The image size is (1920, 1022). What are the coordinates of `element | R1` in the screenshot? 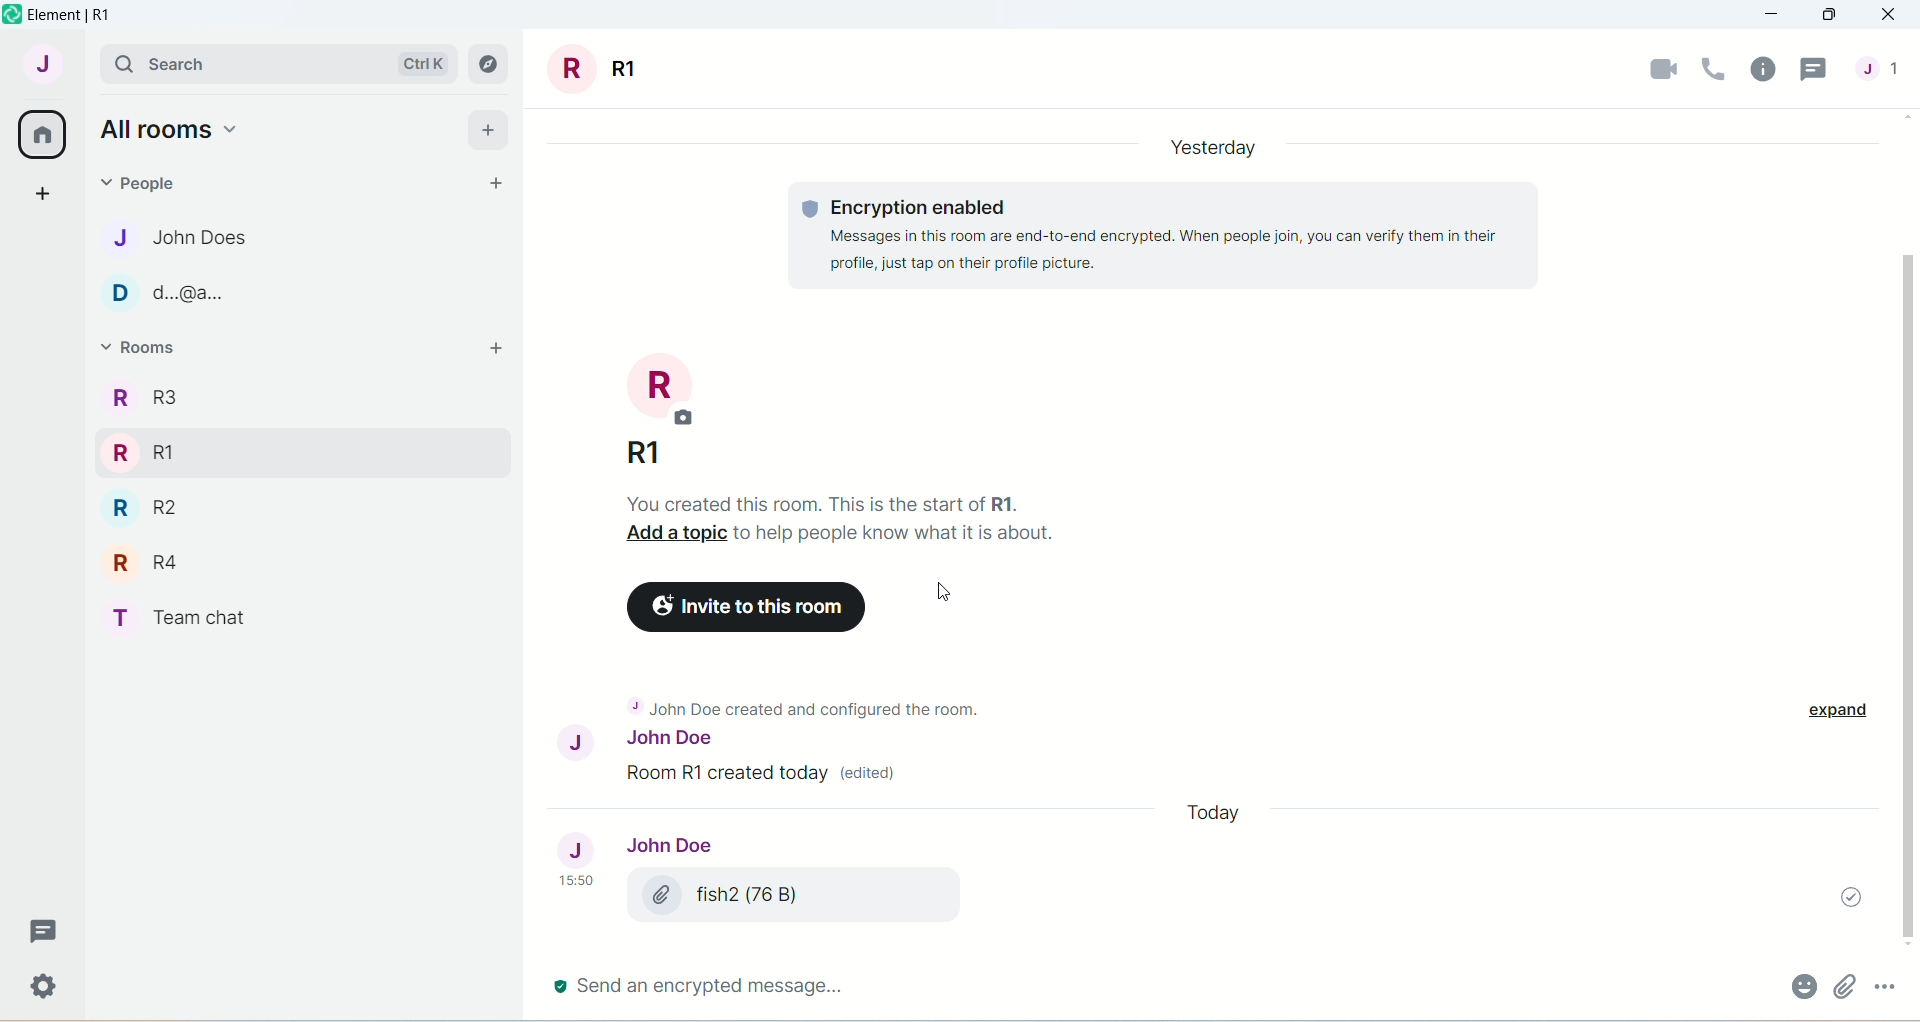 It's located at (89, 16).